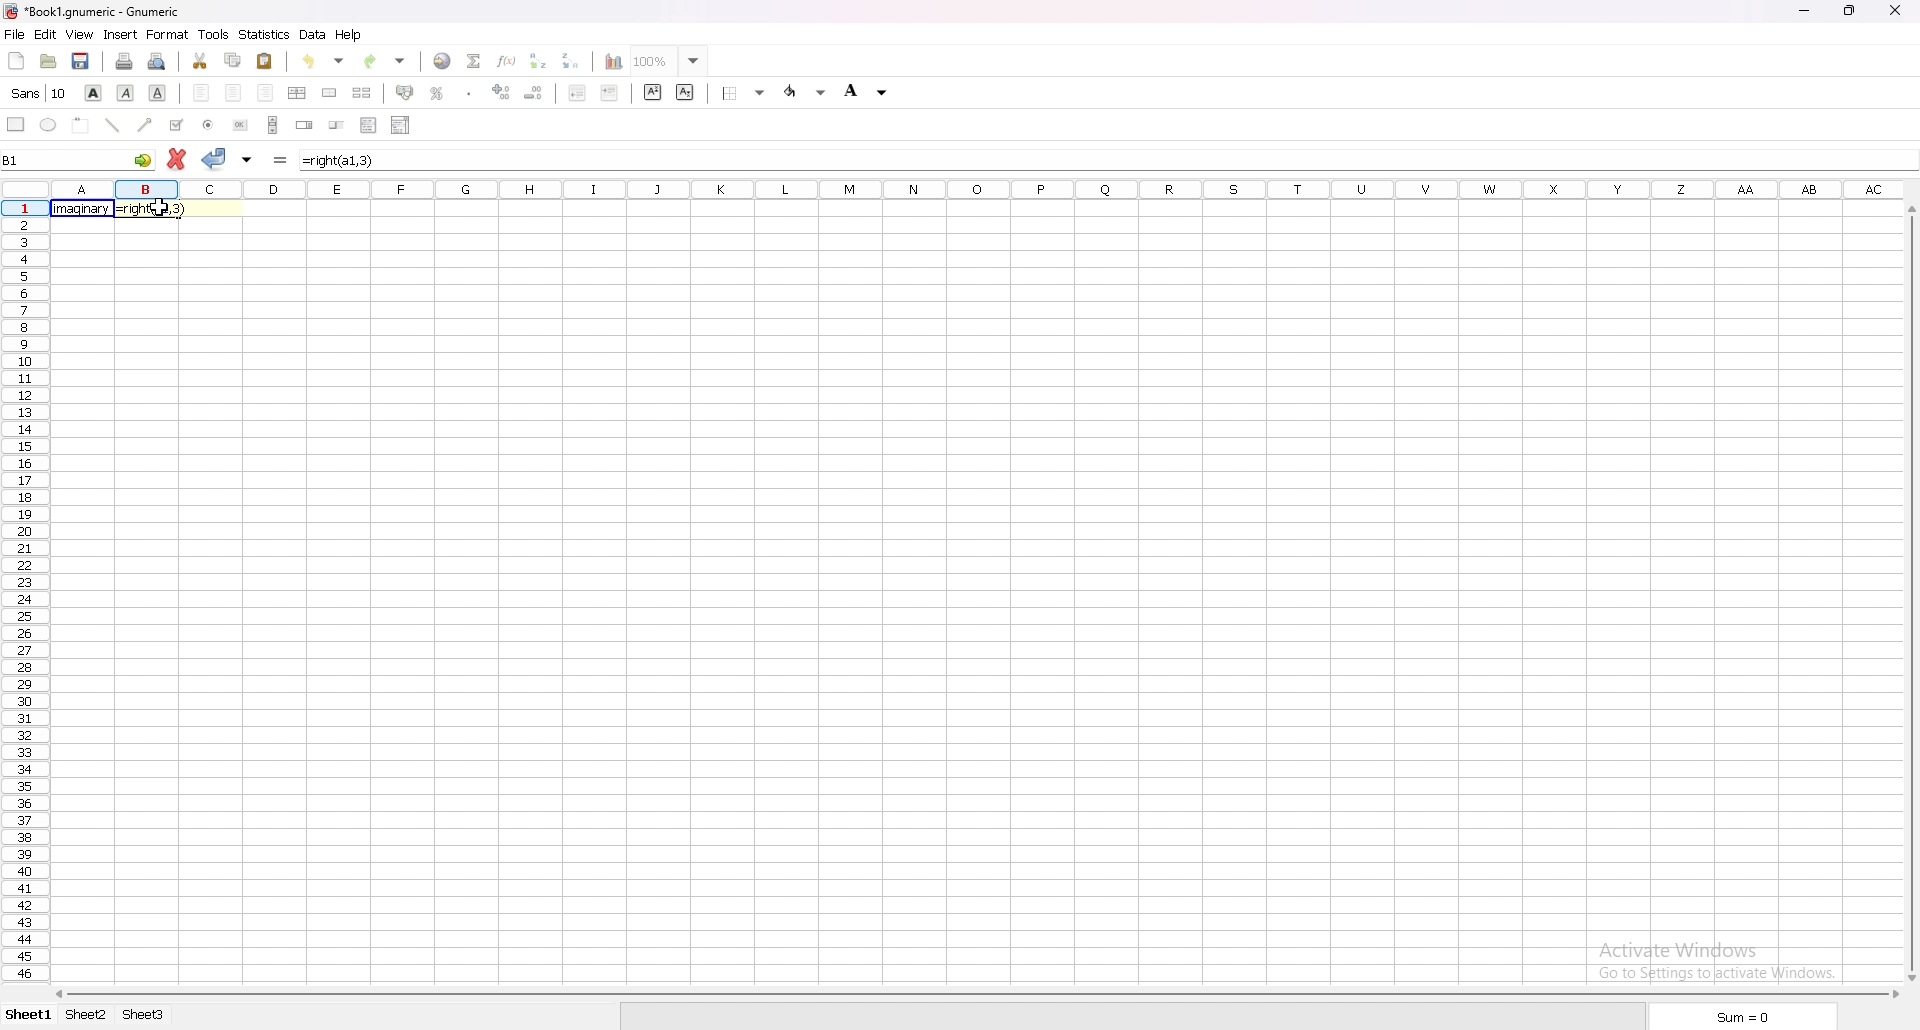 The height and width of the screenshot is (1030, 1920). What do you see at coordinates (45, 34) in the screenshot?
I see `edit` at bounding box center [45, 34].